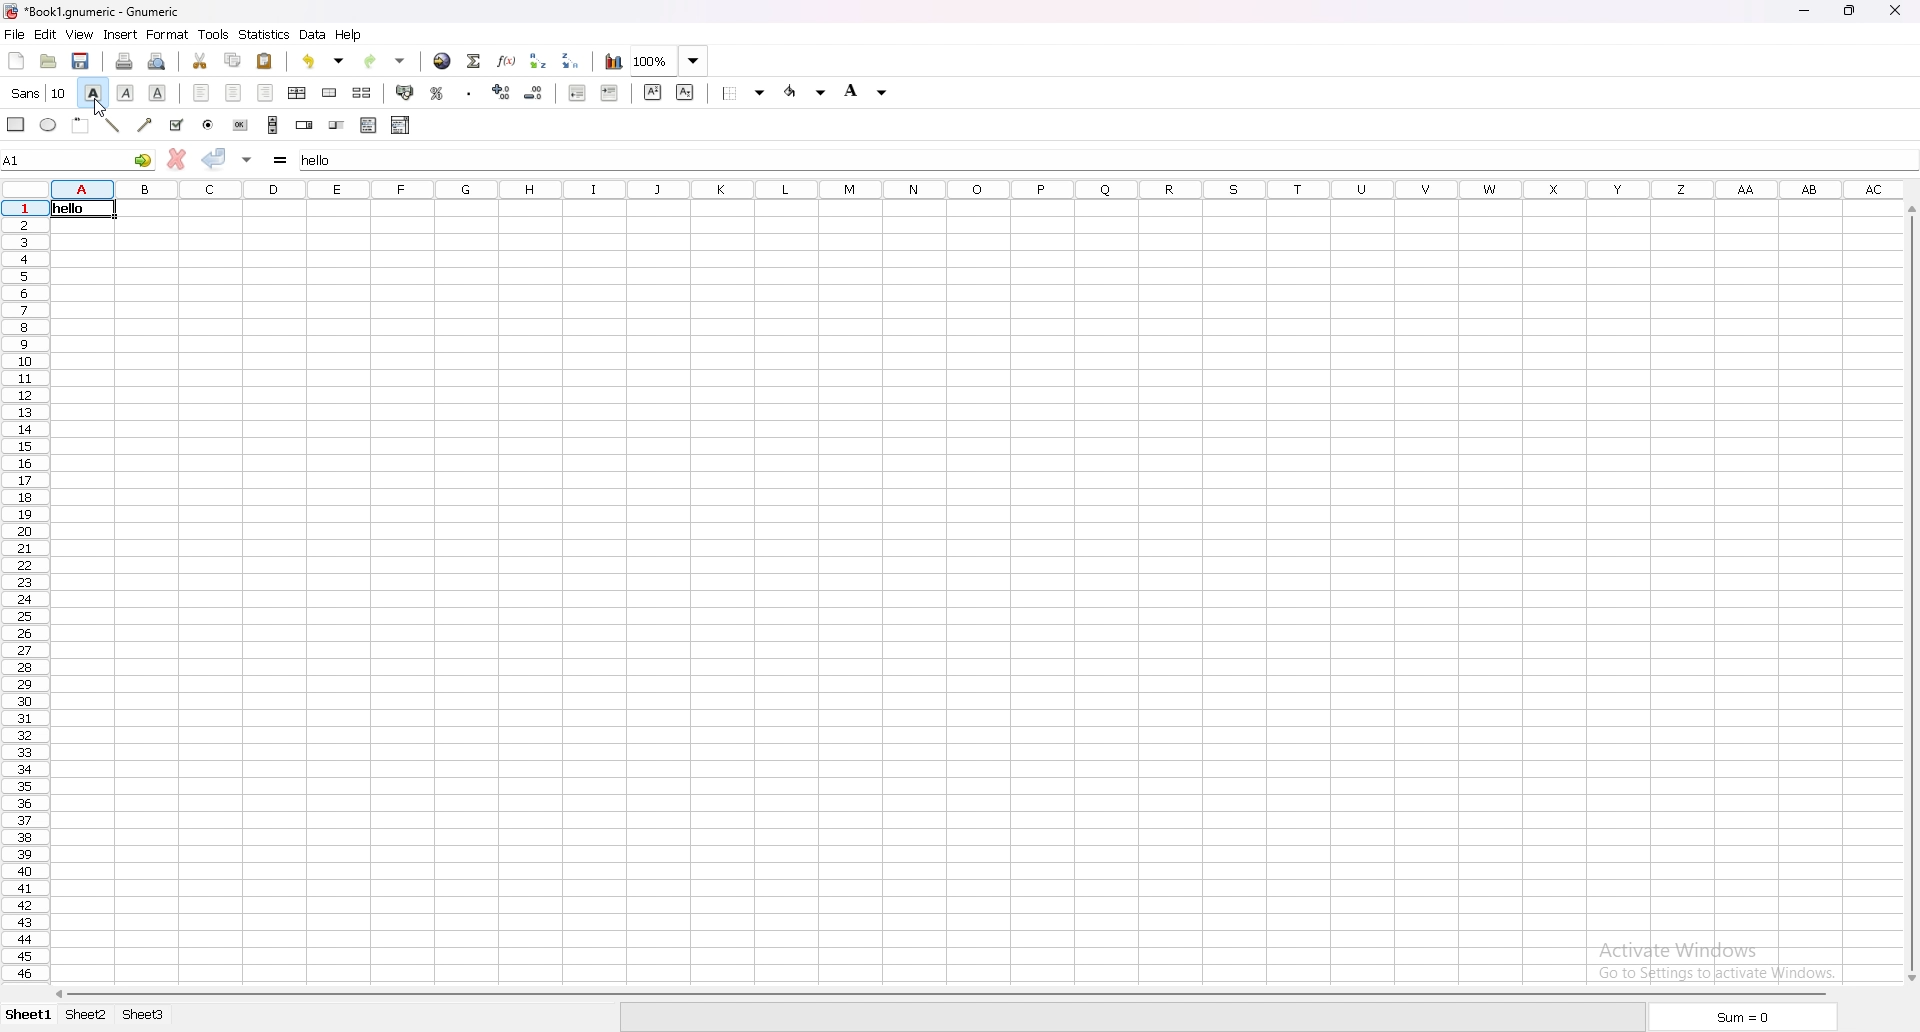  What do you see at coordinates (1850, 10) in the screenshot?
I see `restore` at bounding box center [1850, 10].